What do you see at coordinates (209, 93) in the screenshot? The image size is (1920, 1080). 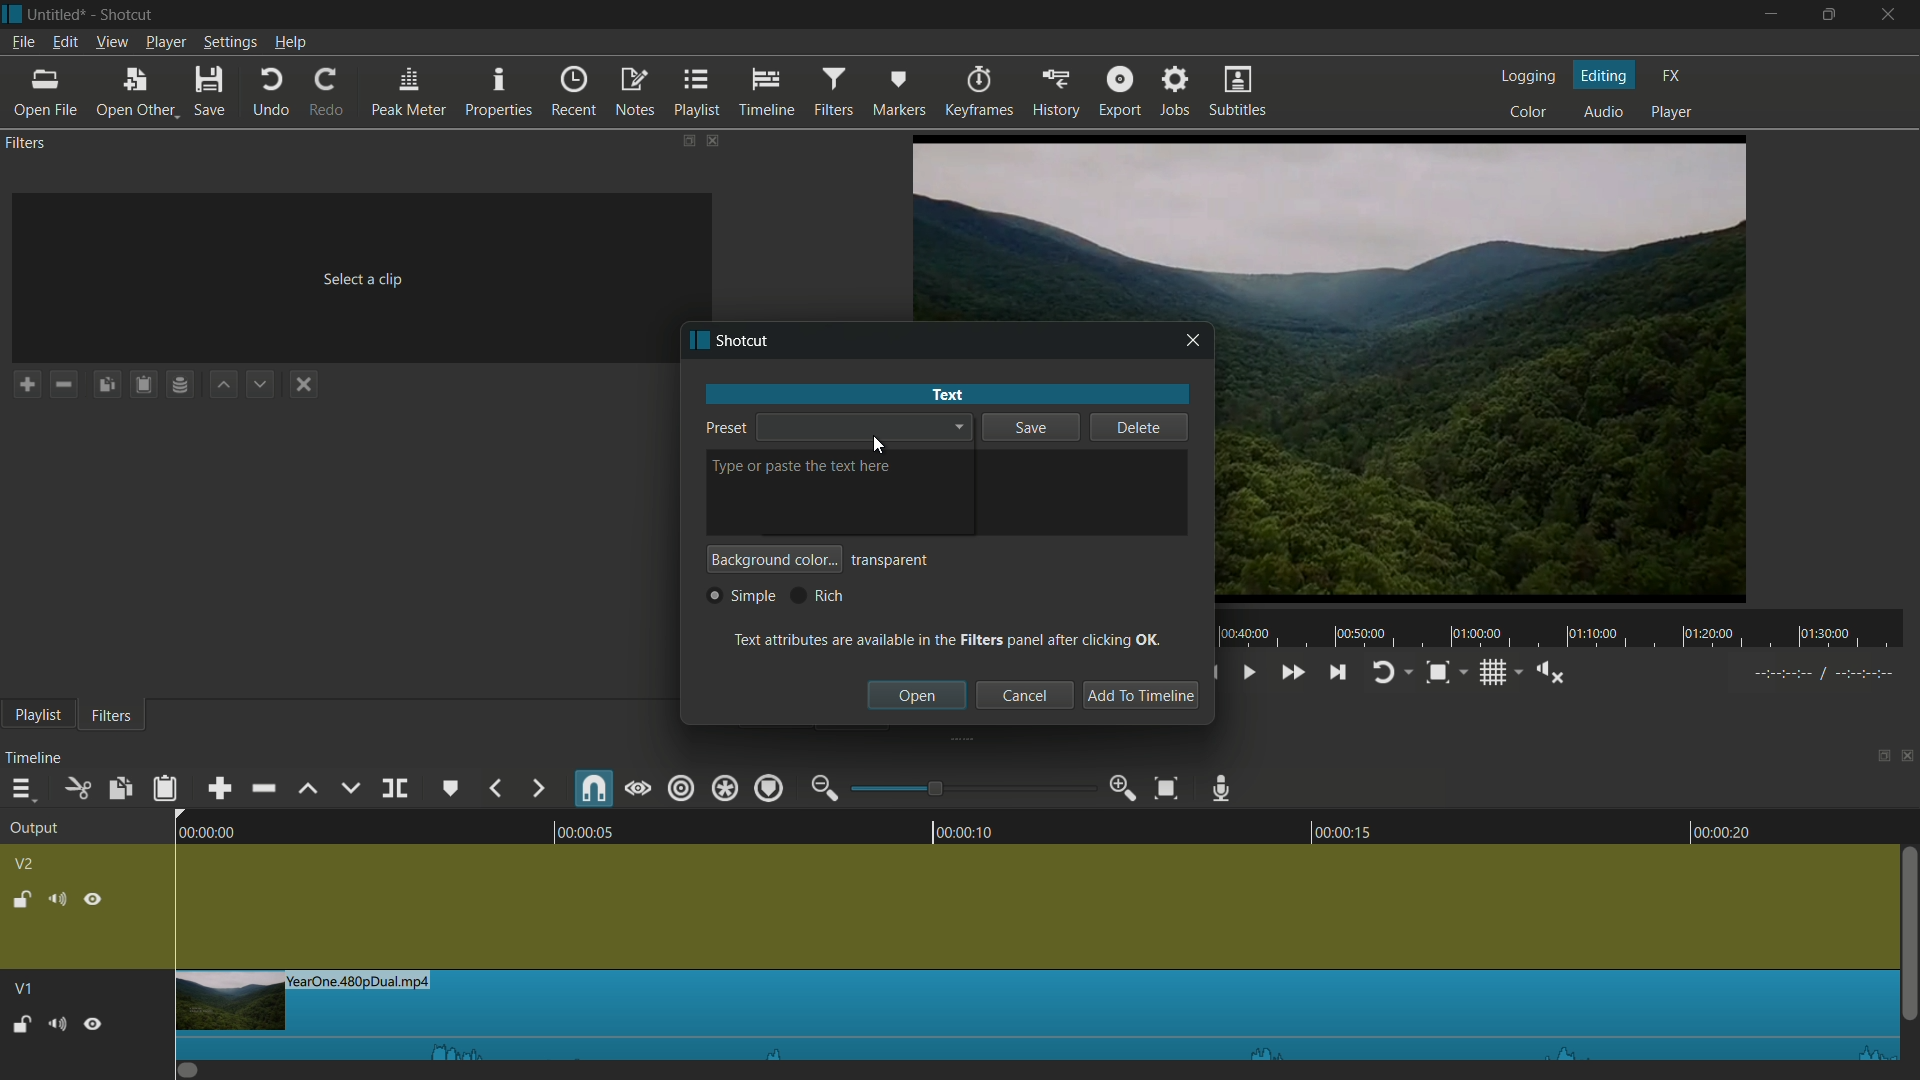 I see `save` at bounding box center [209, 93].